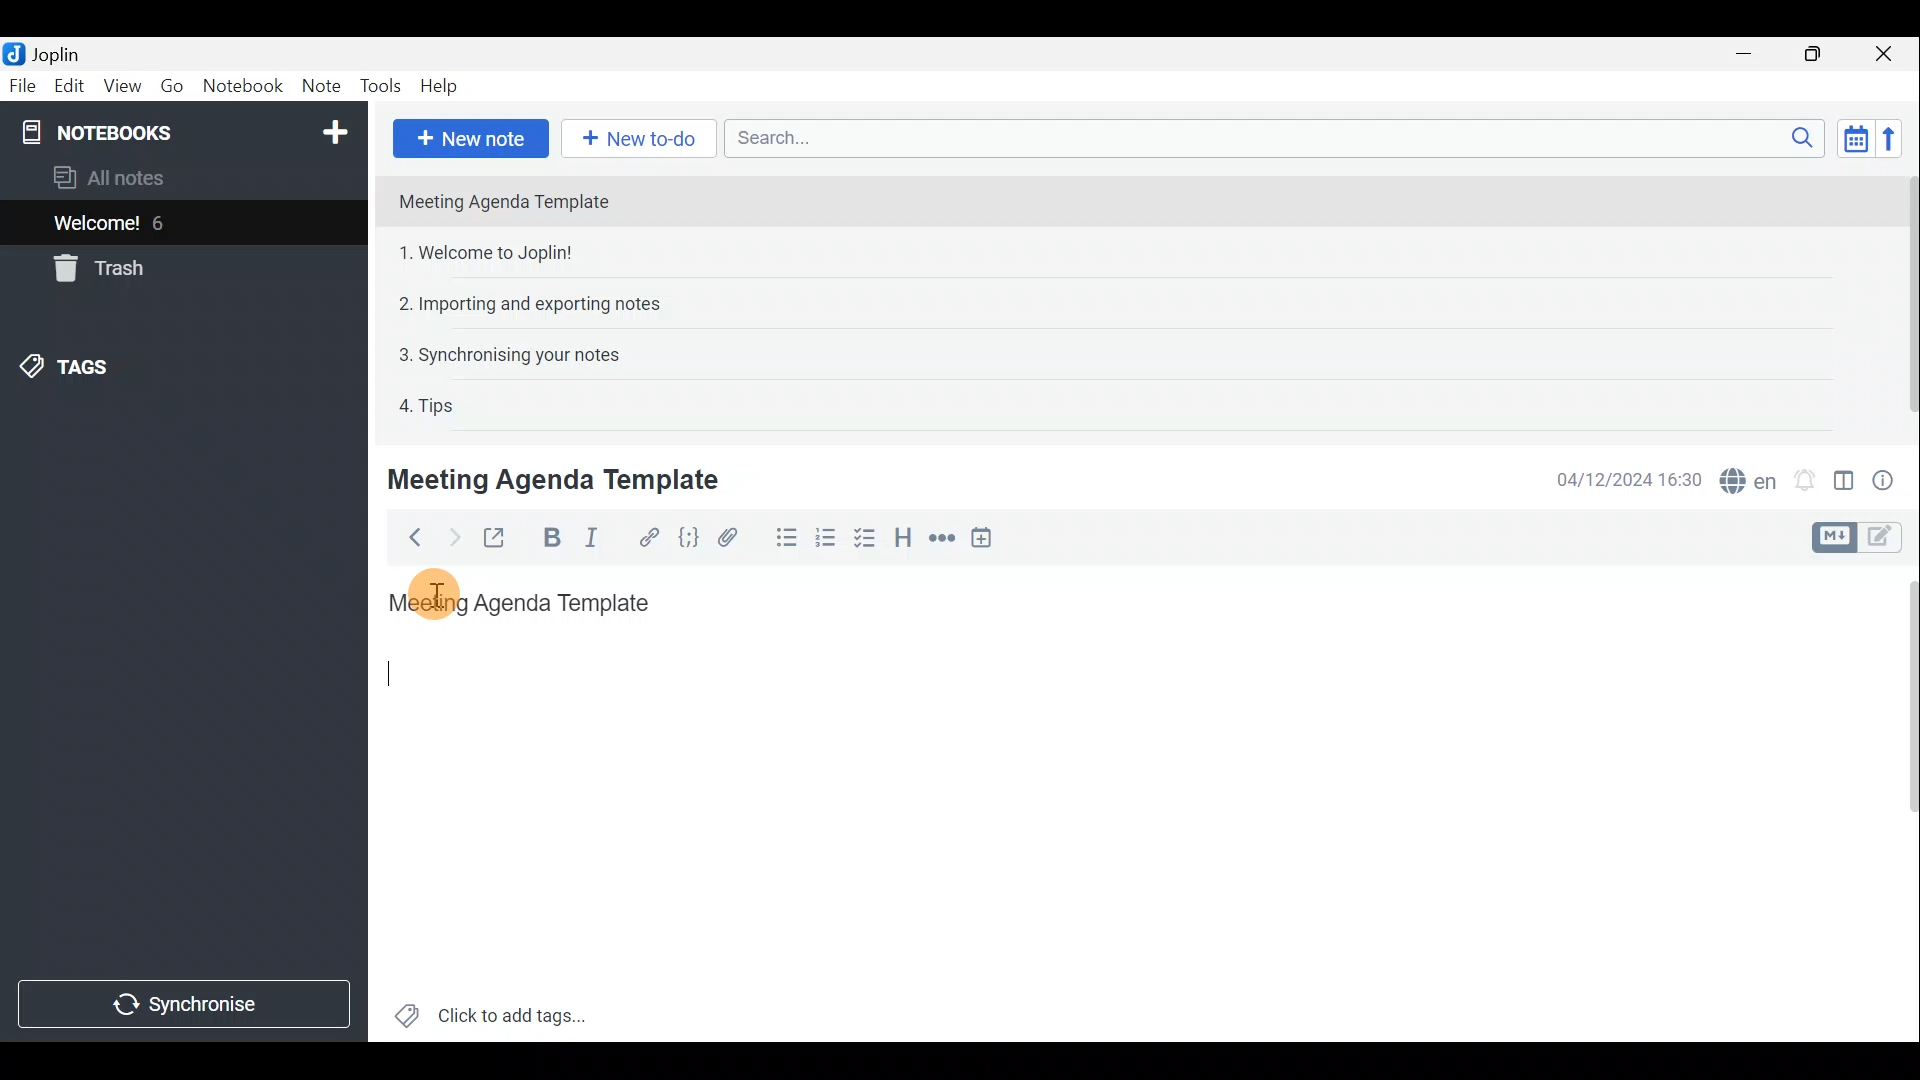  Describe the element at coordinates (1890, 139) in the screenshot. I see `Reverse sort order` at that location.